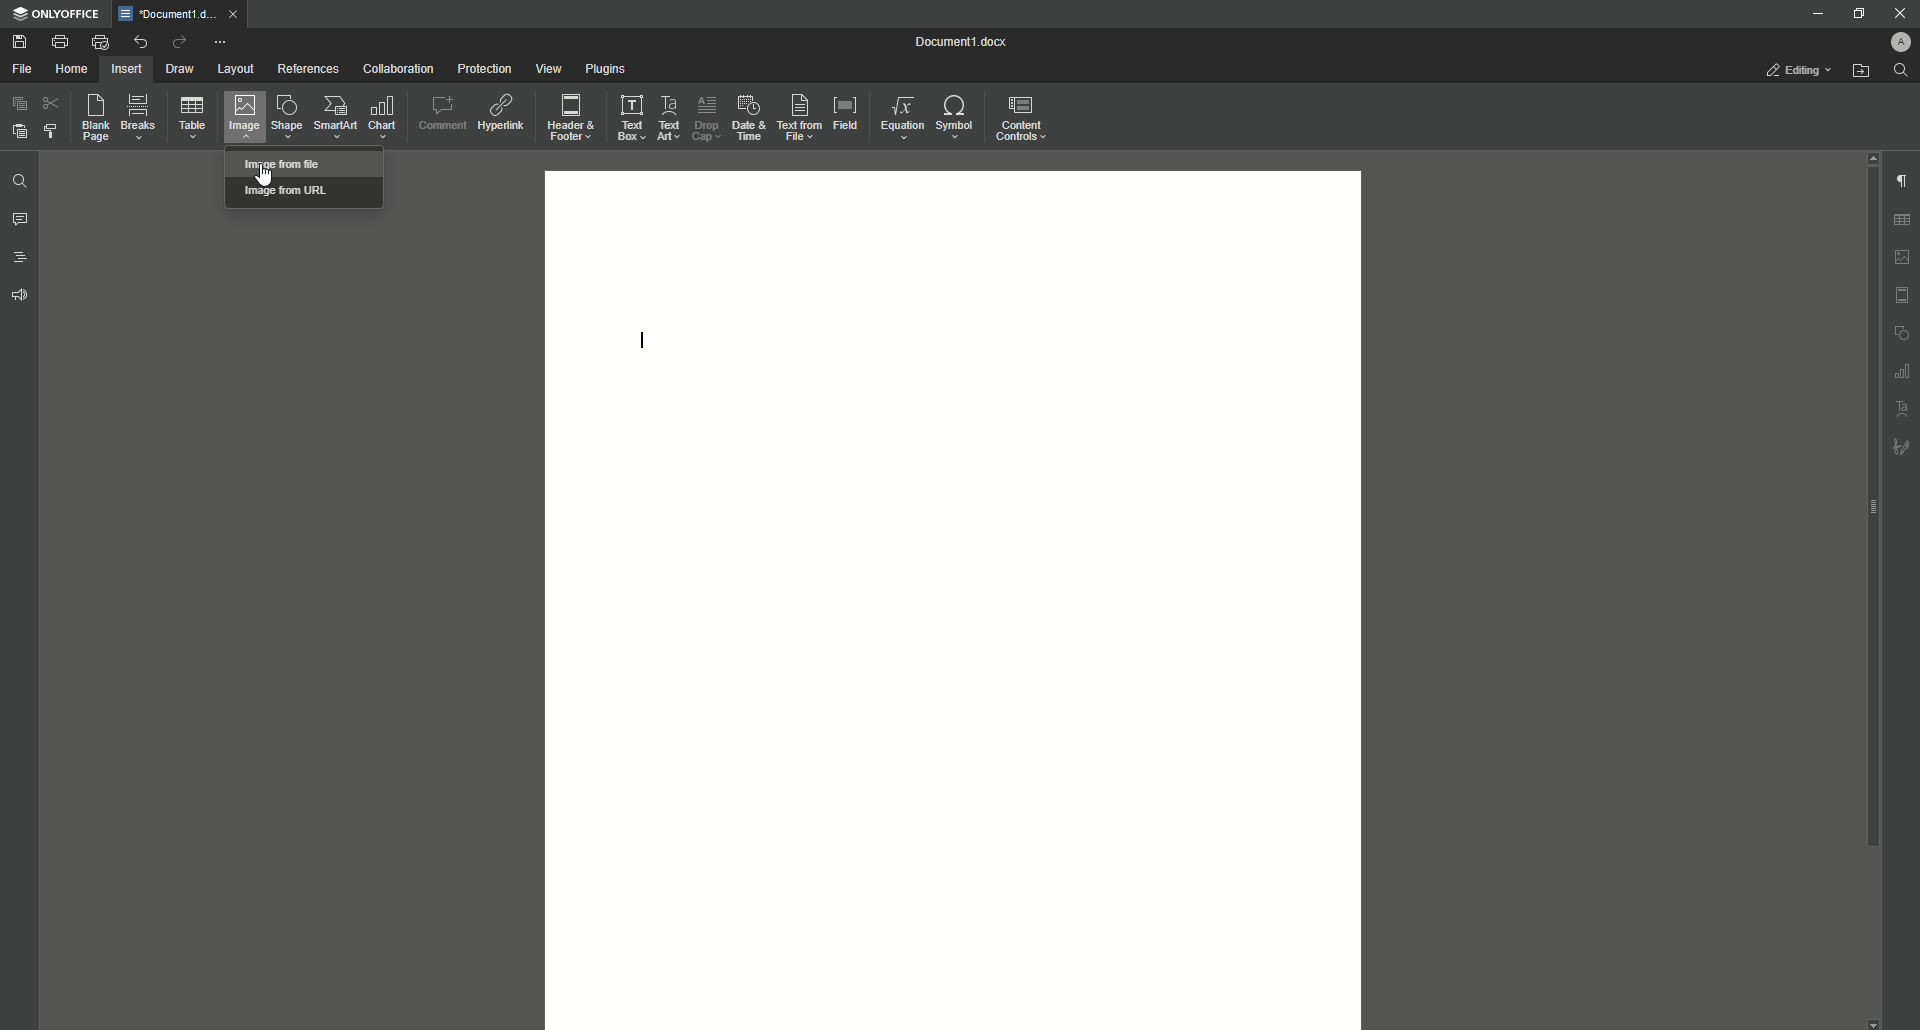  What do you see at coordinates (22, 70) in the screenshot?
I see `File` at bounding box center [22, 70].